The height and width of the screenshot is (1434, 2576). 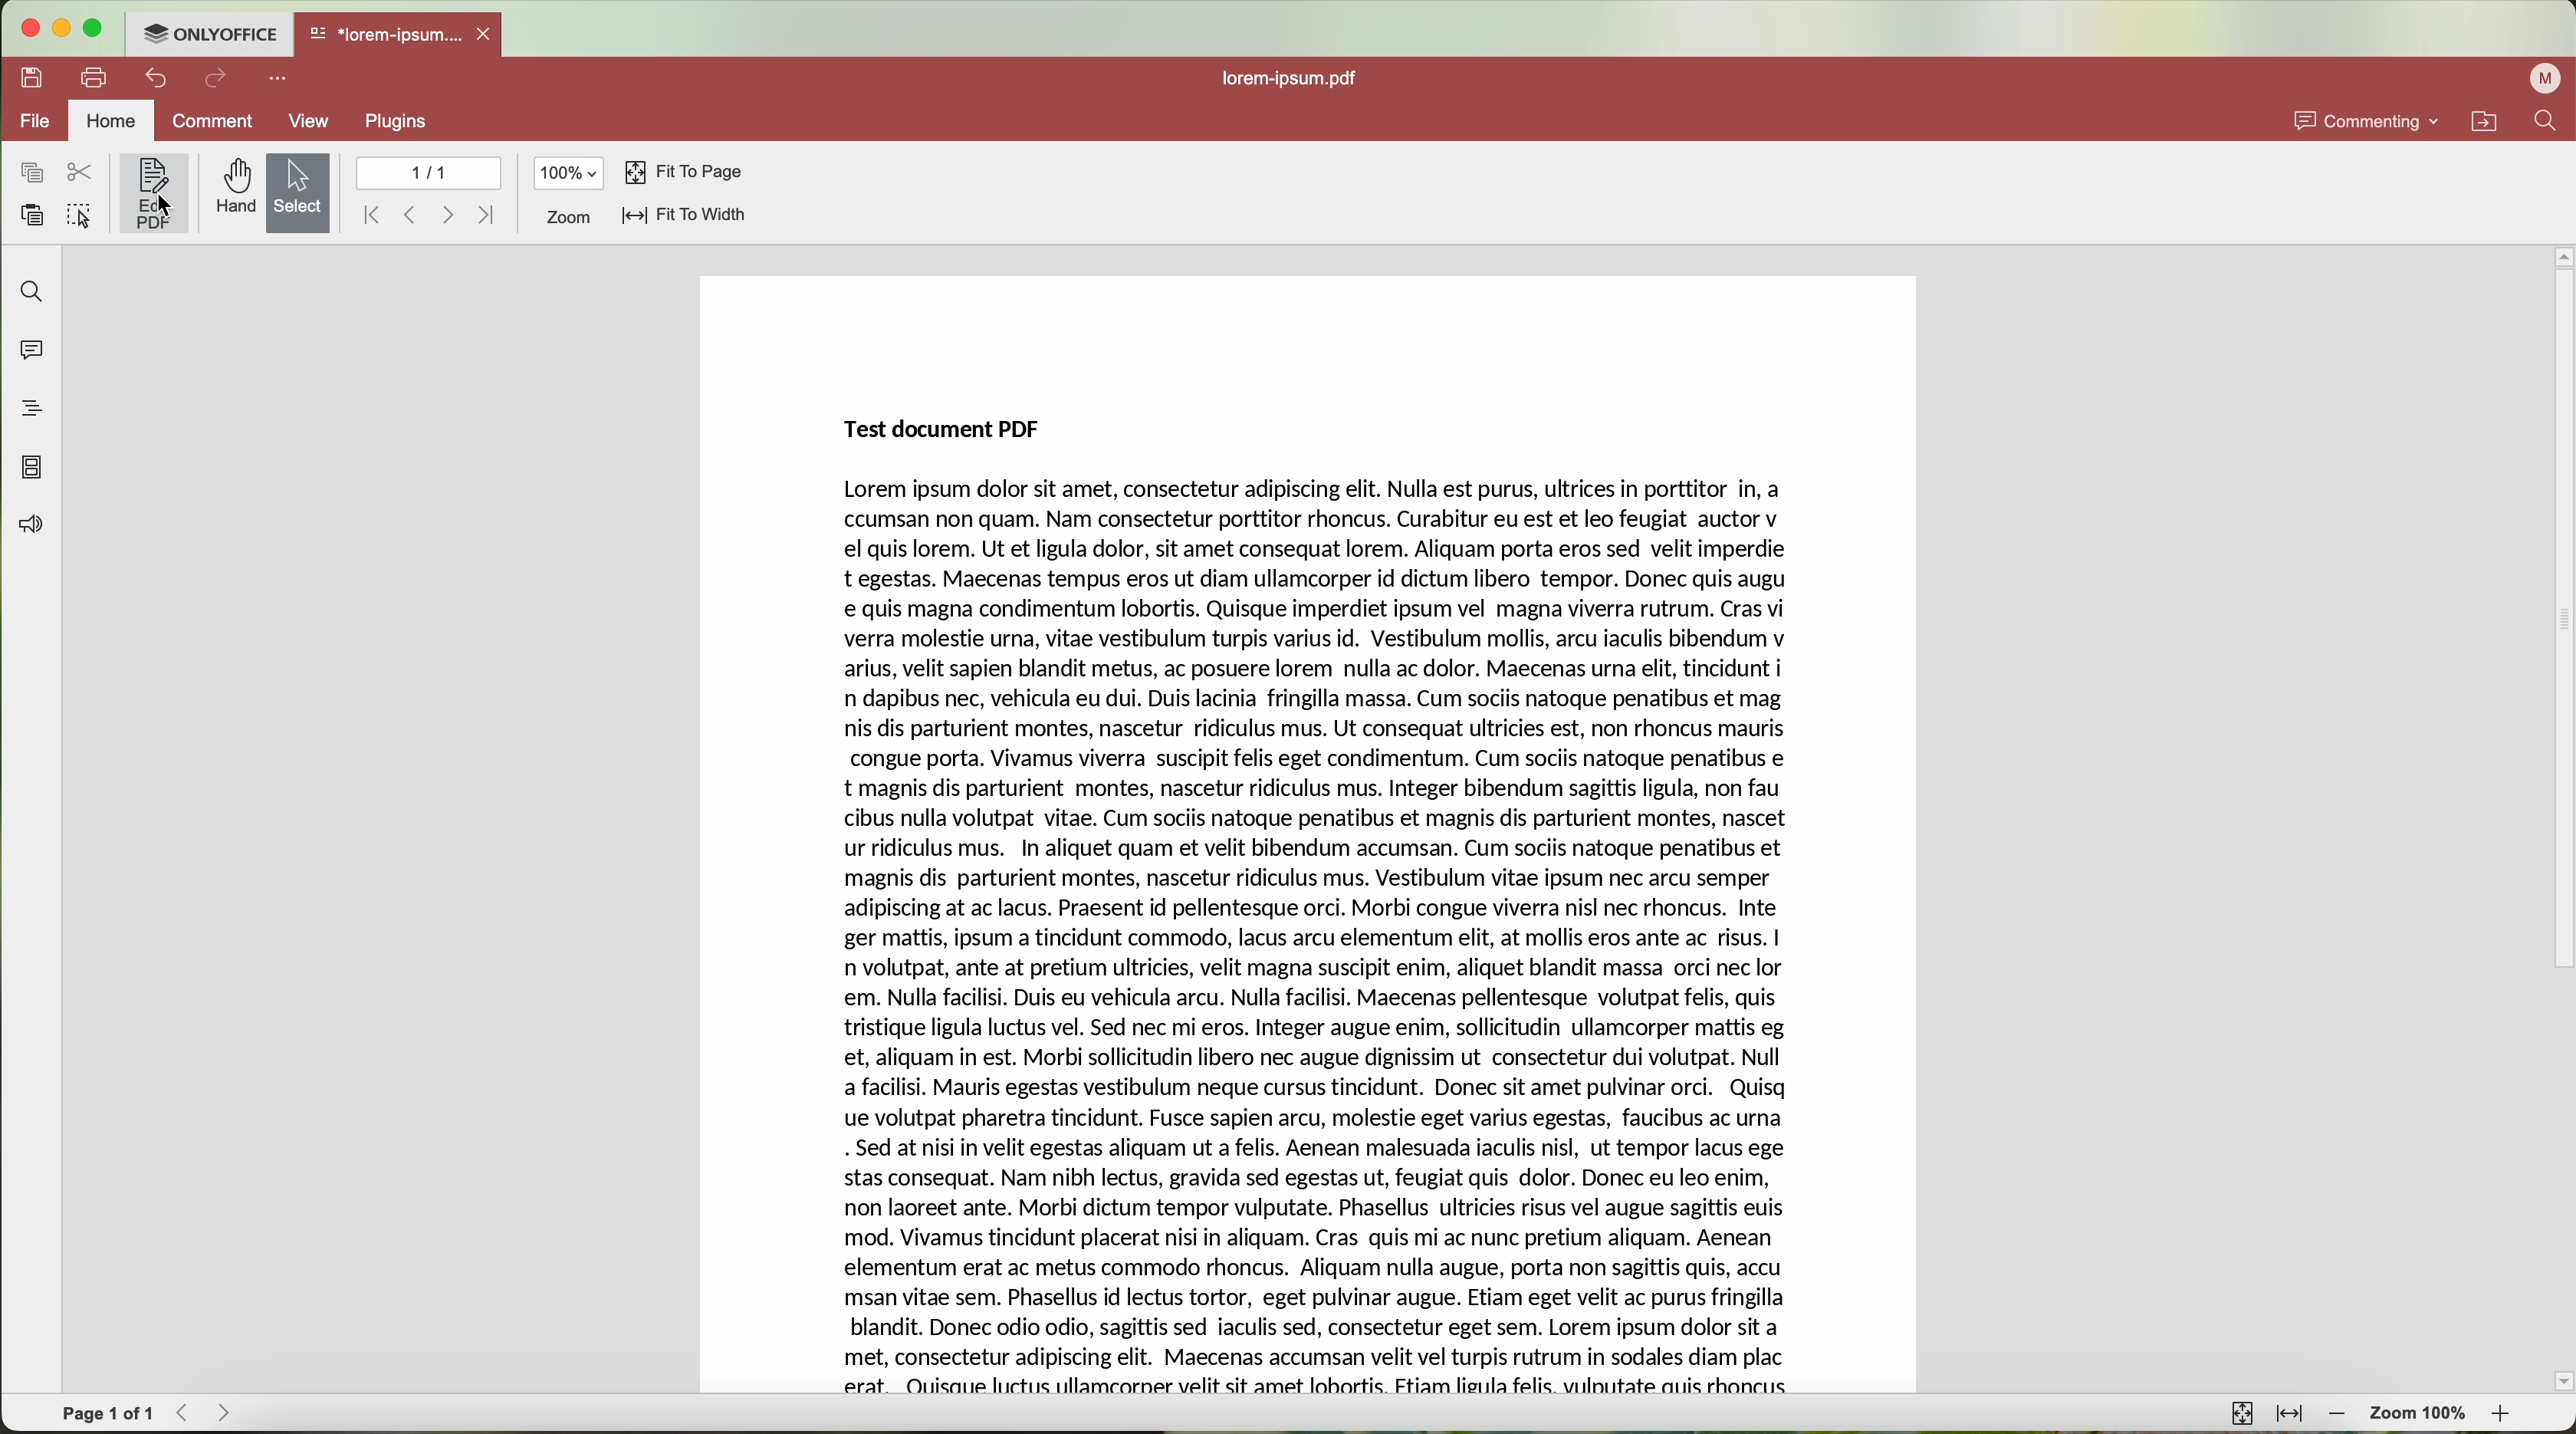 What do you see at coordinates (231, 1412) in the screenshot?
I see `Forward` at bounding box center [231, 1412].